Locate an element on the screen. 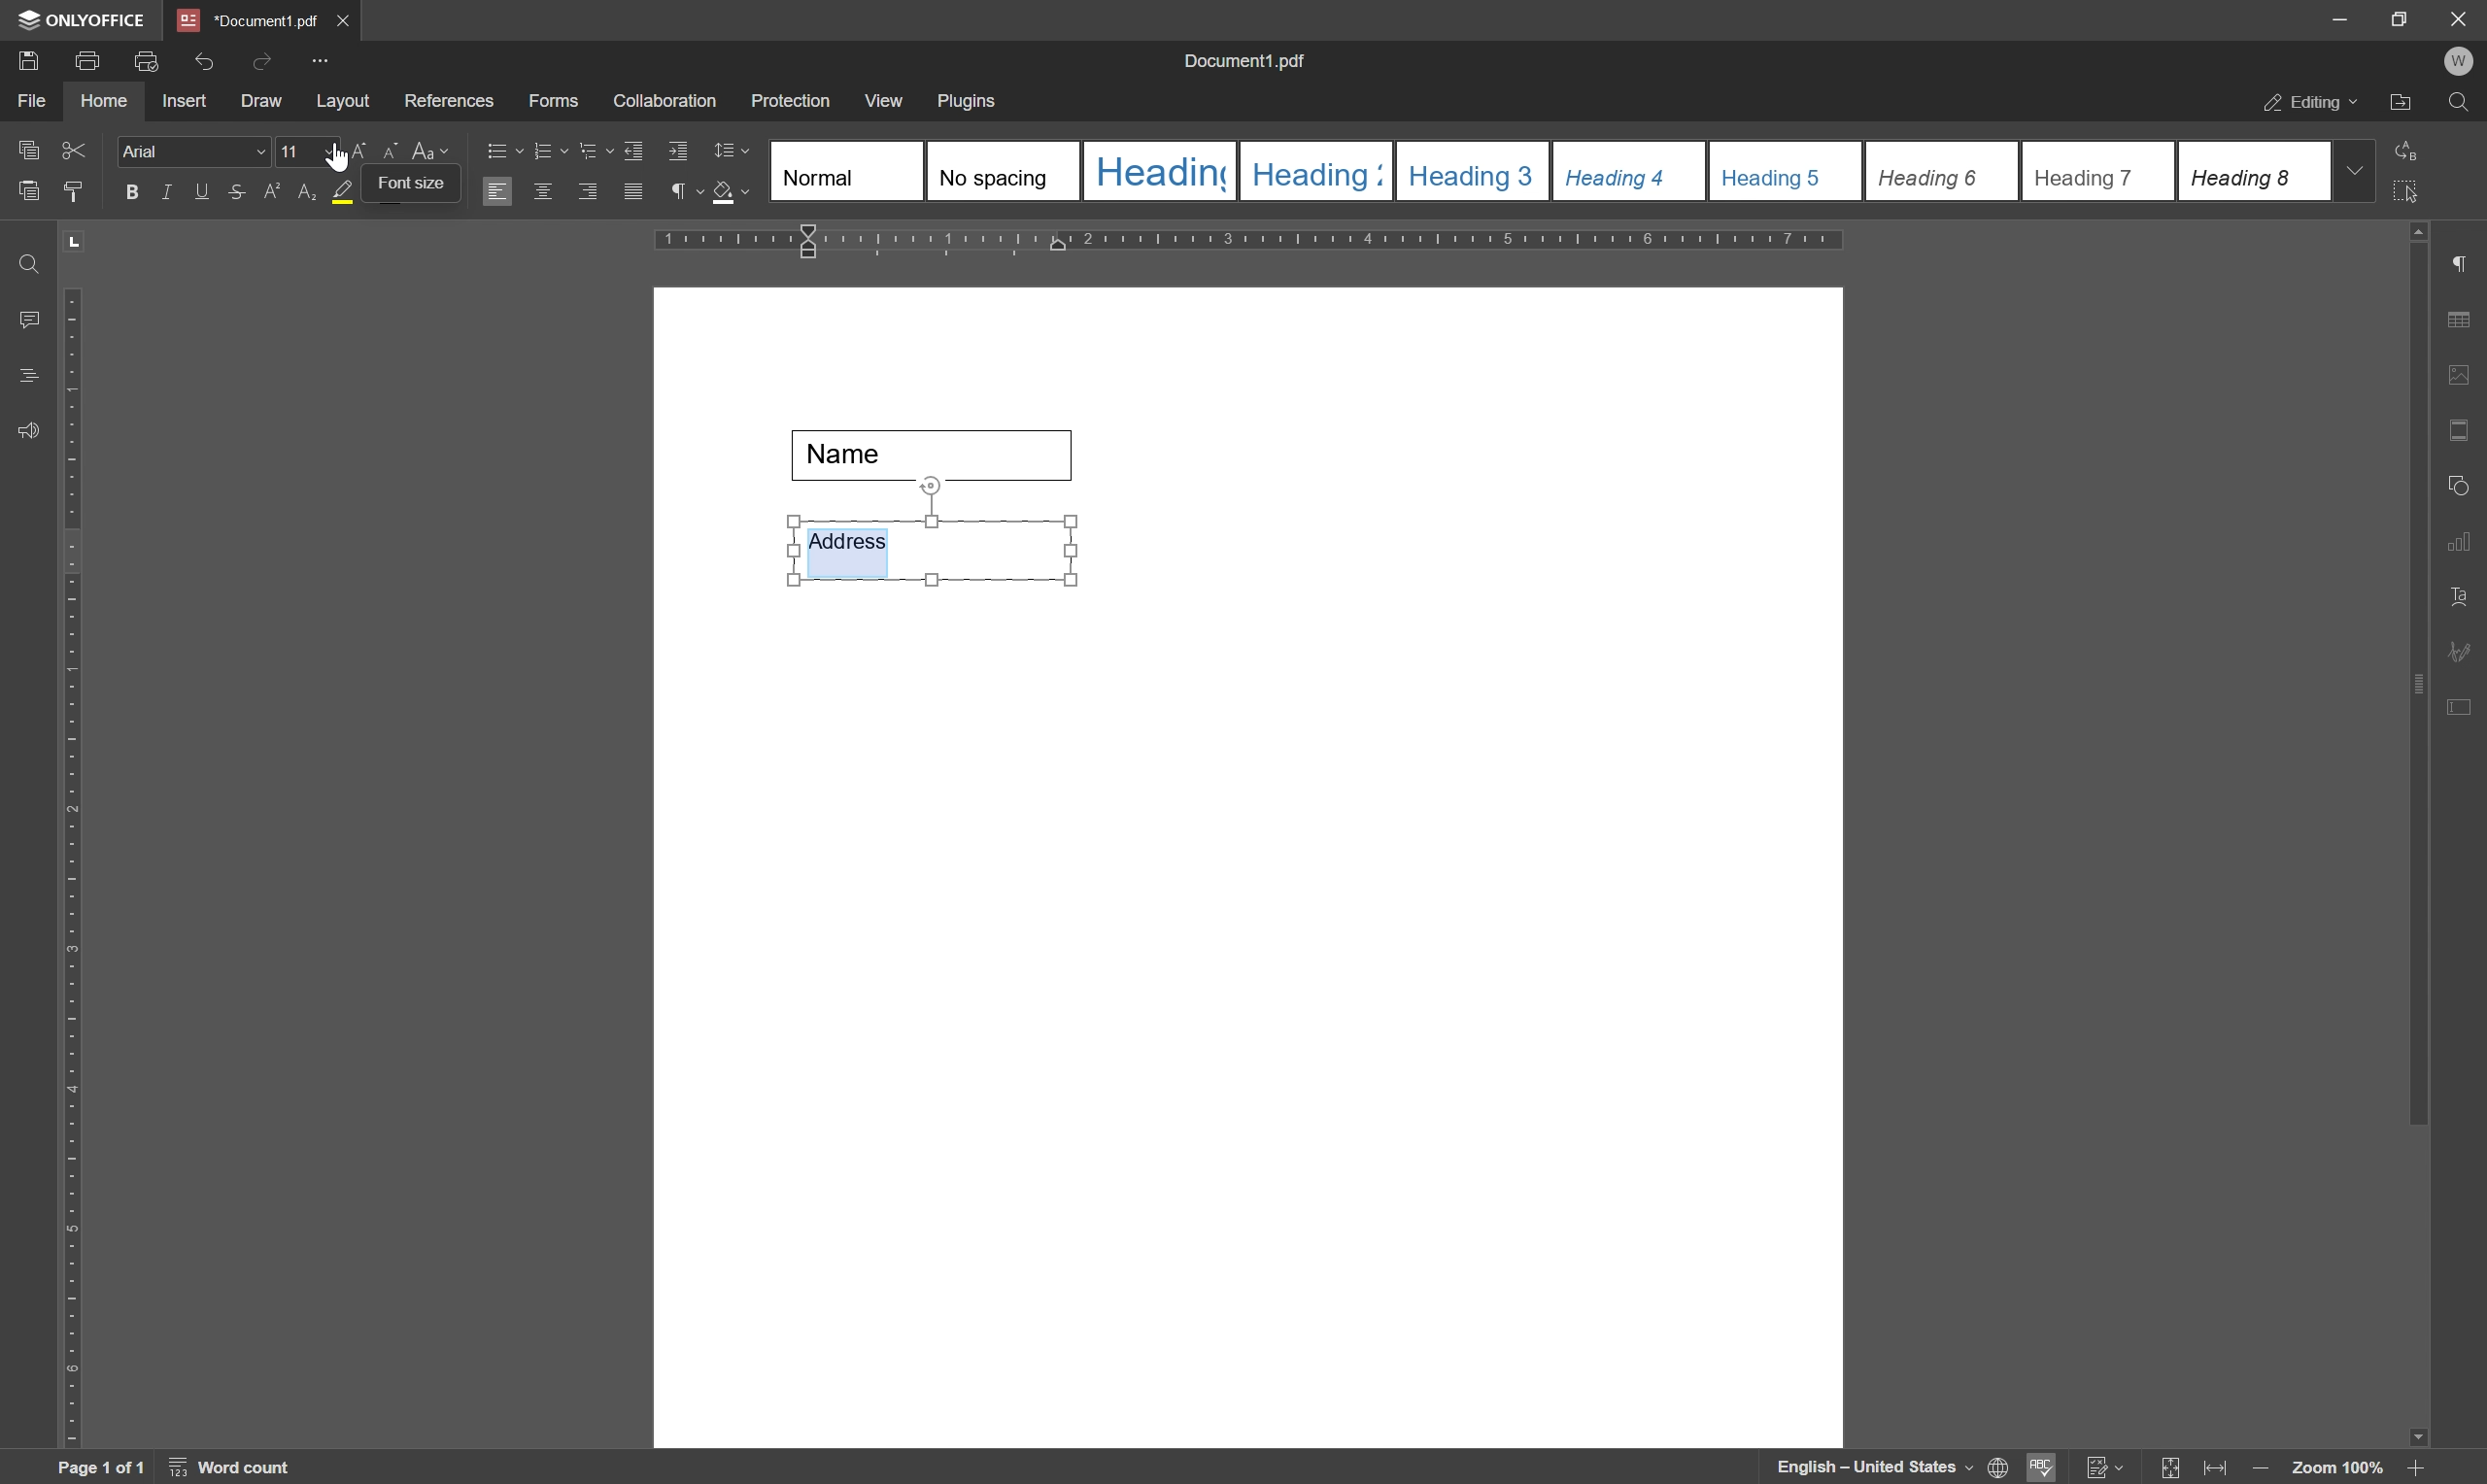 The width and height of the screenshot is (2487, 1484). close is located at coordinates (2458, 17).